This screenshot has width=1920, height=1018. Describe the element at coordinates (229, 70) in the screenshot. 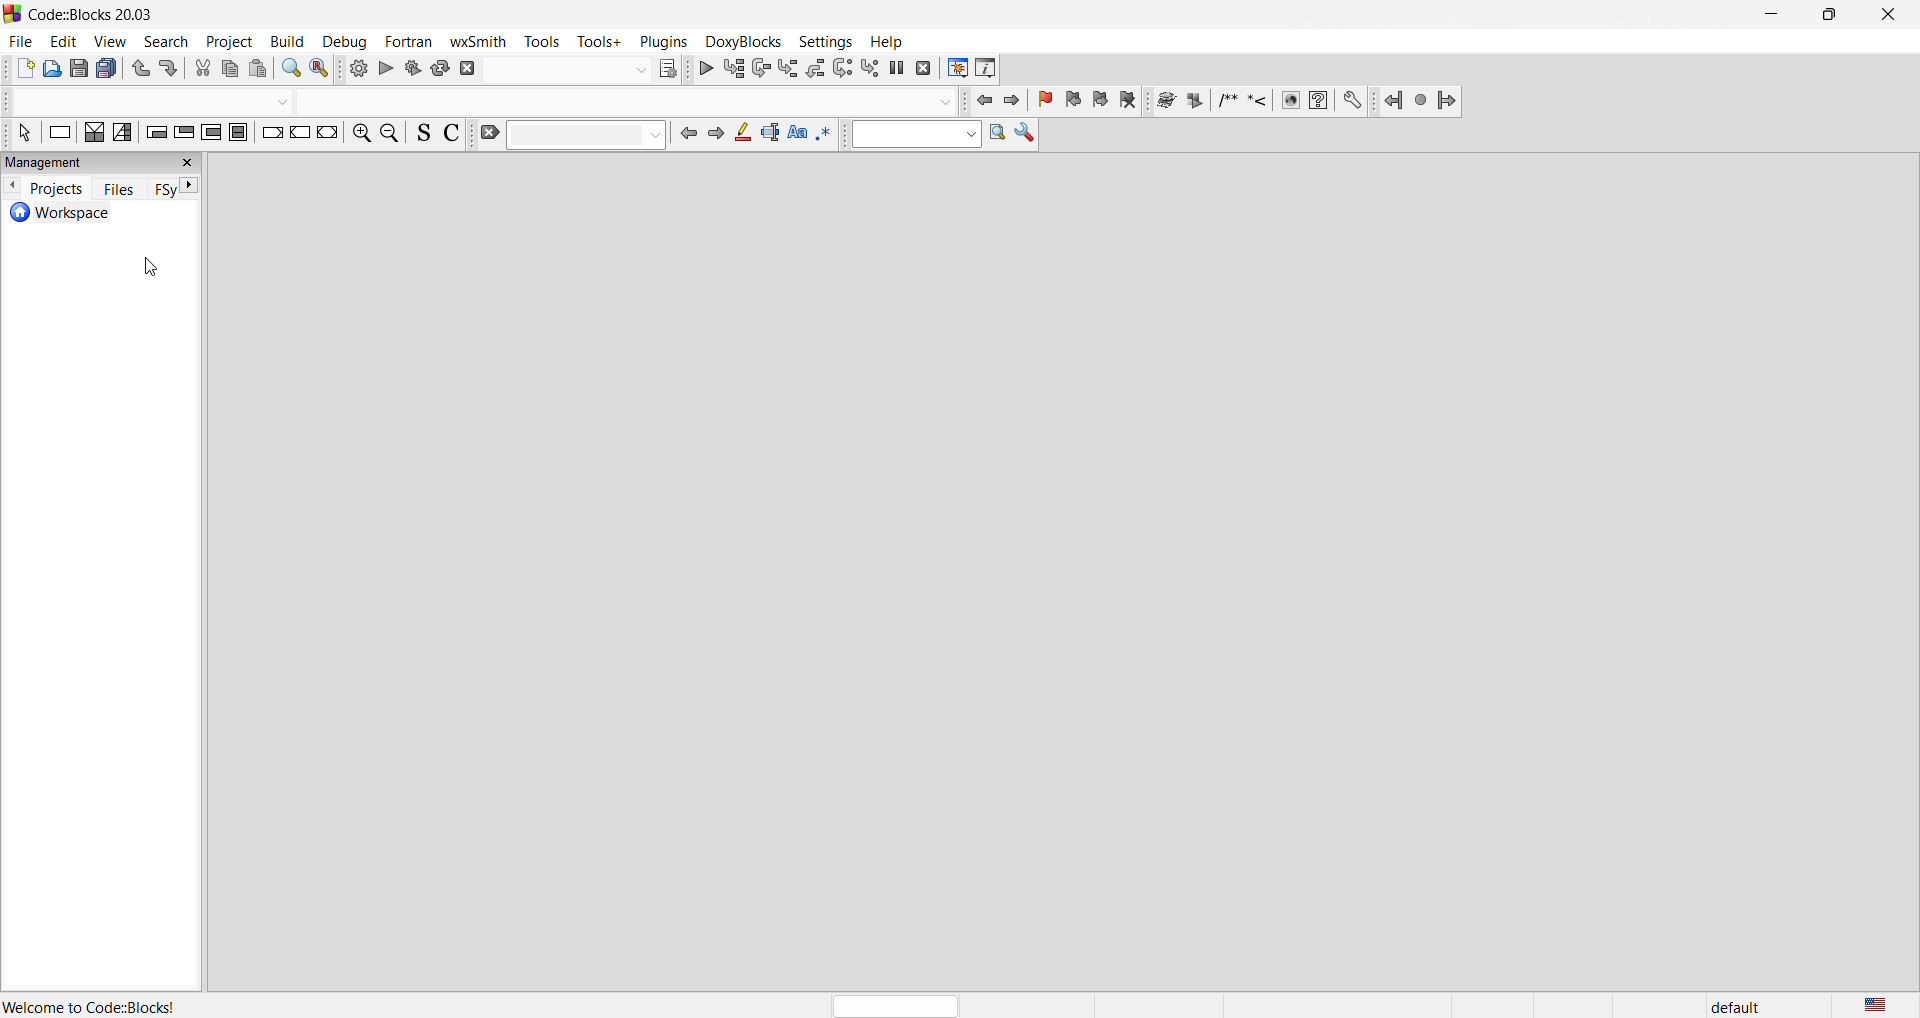

I see `copy` at that location.